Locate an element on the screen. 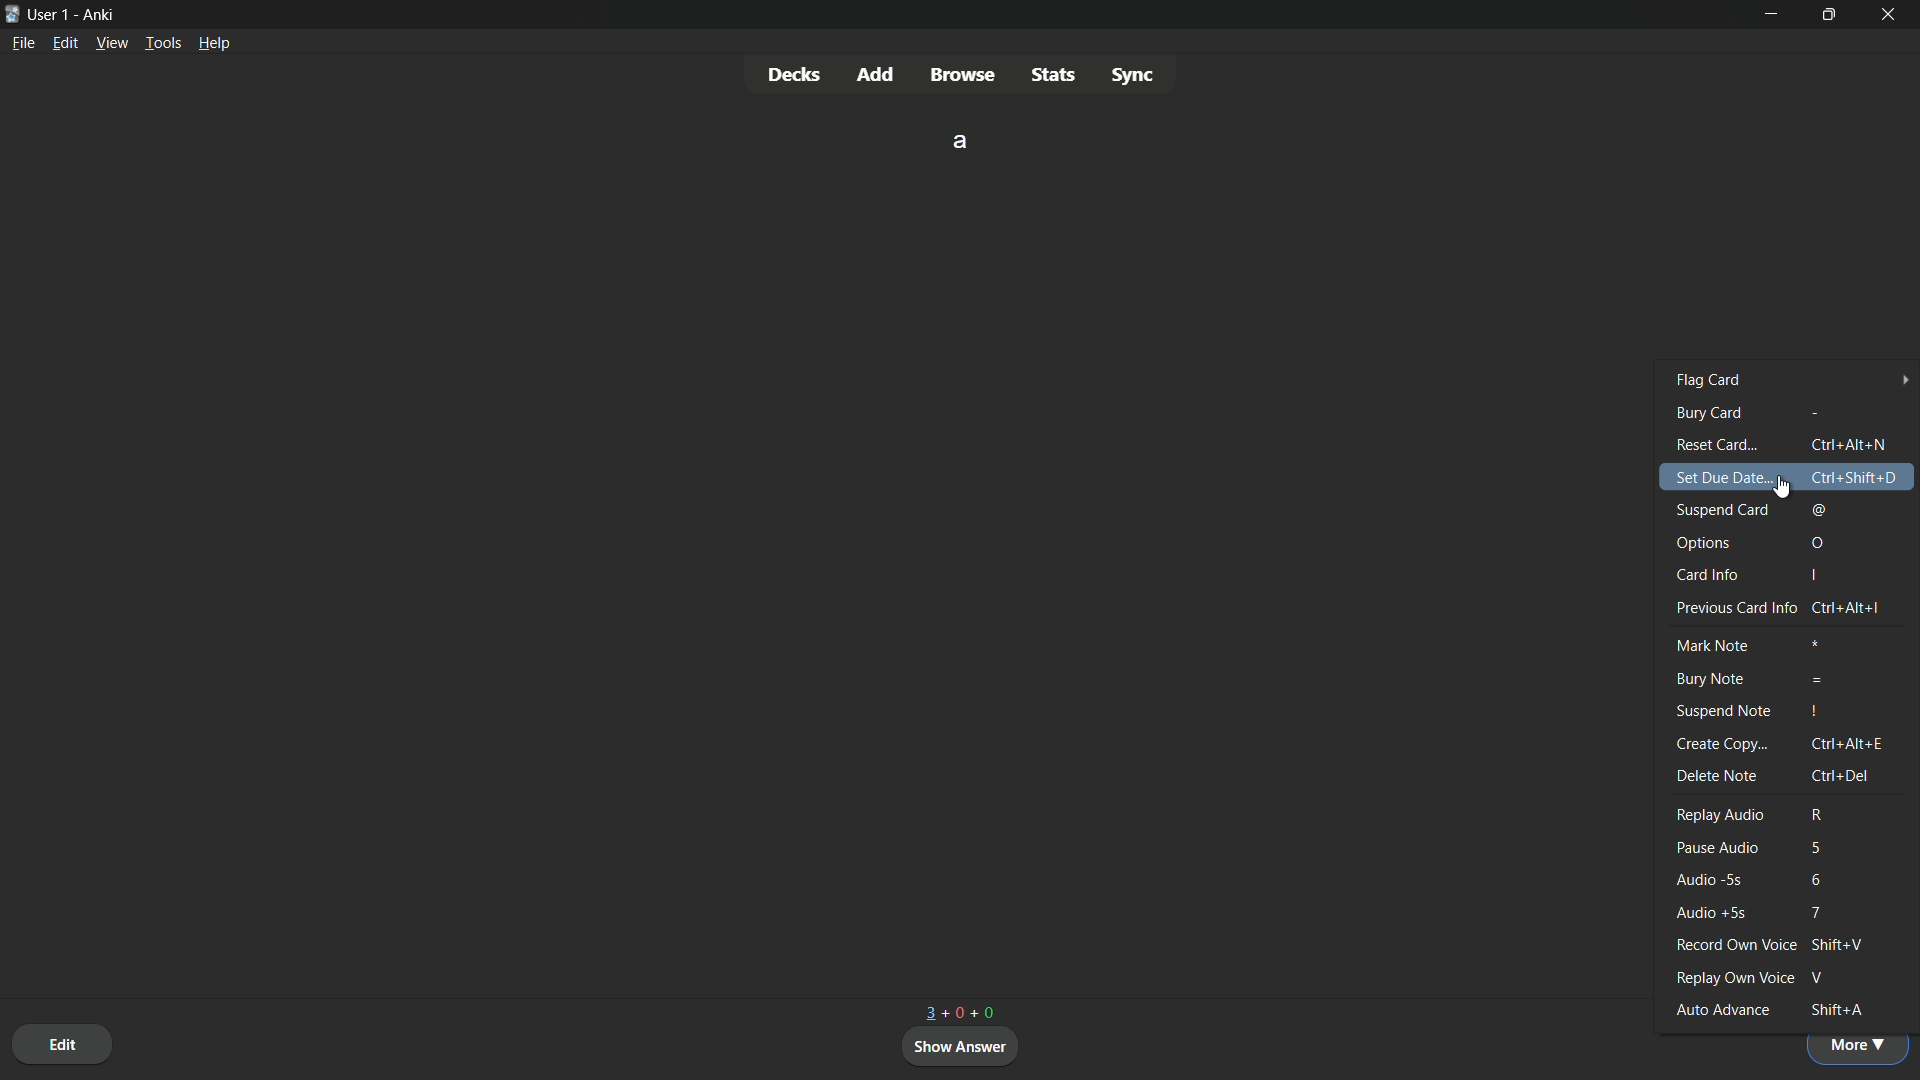 The width and height of the screenshot is (1920, 1080). flag card is located at coordinates (1795, 381).